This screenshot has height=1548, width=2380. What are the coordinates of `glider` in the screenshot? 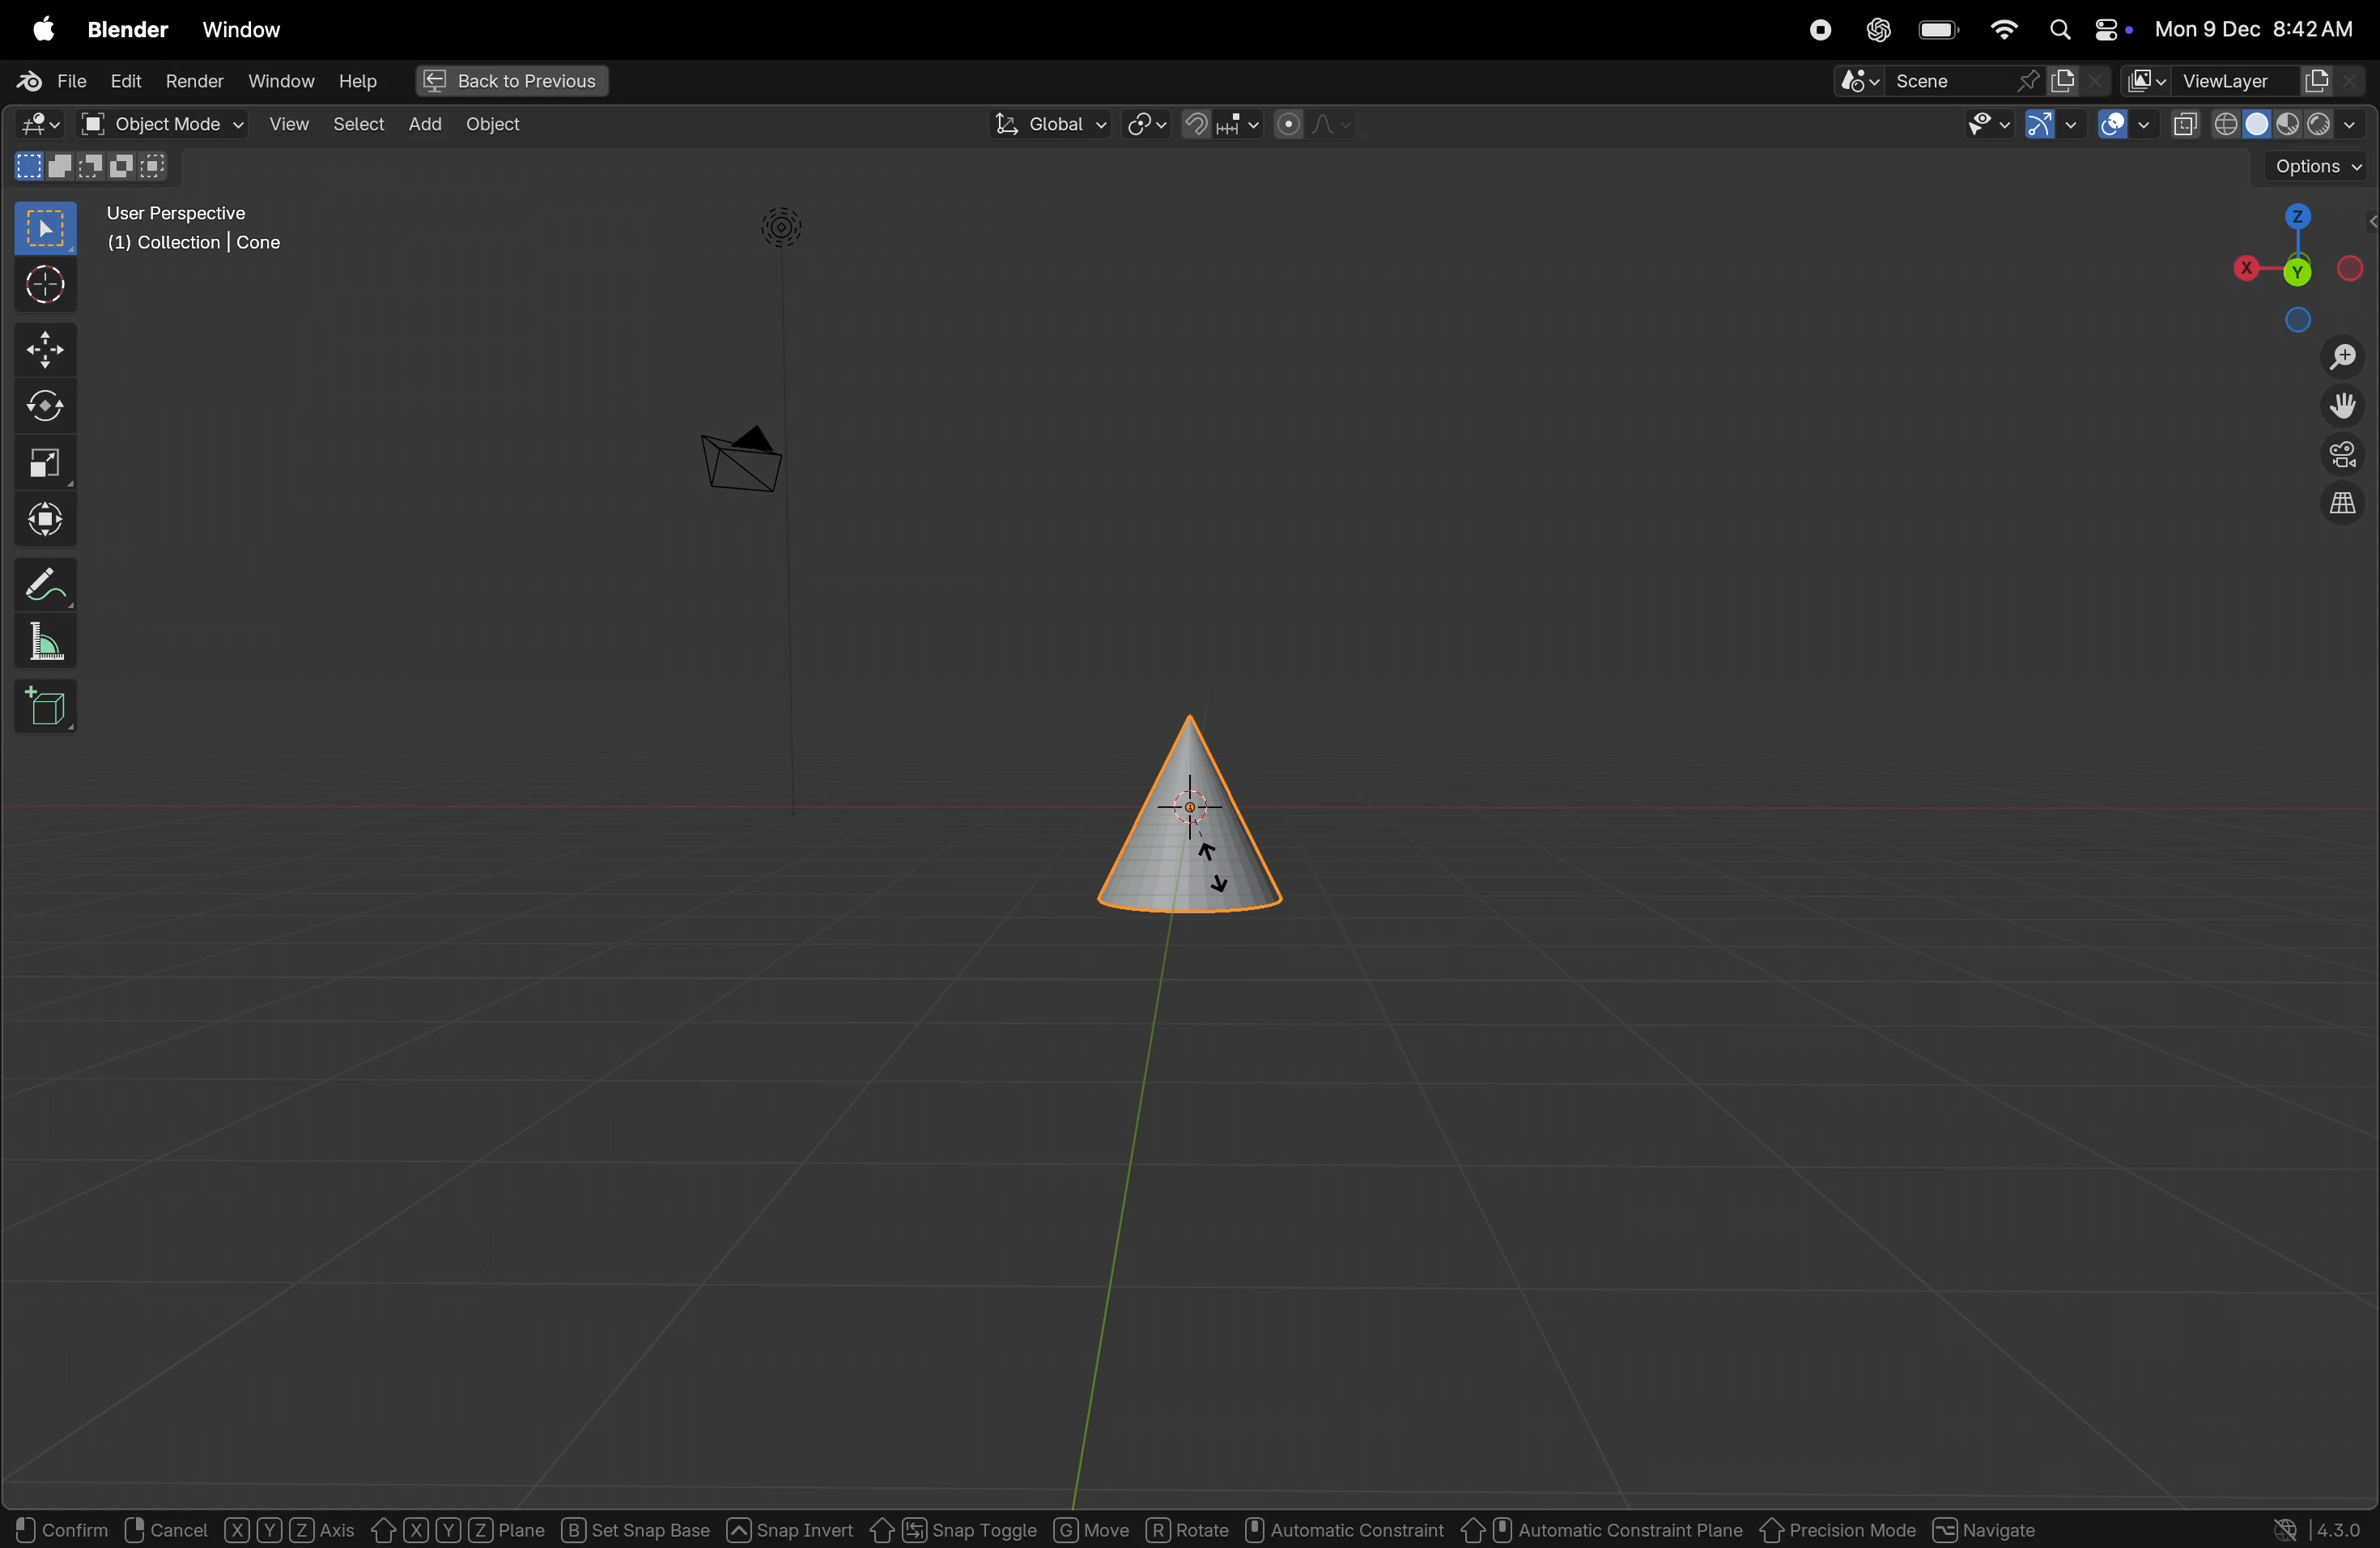 It's located at (1222, 866).